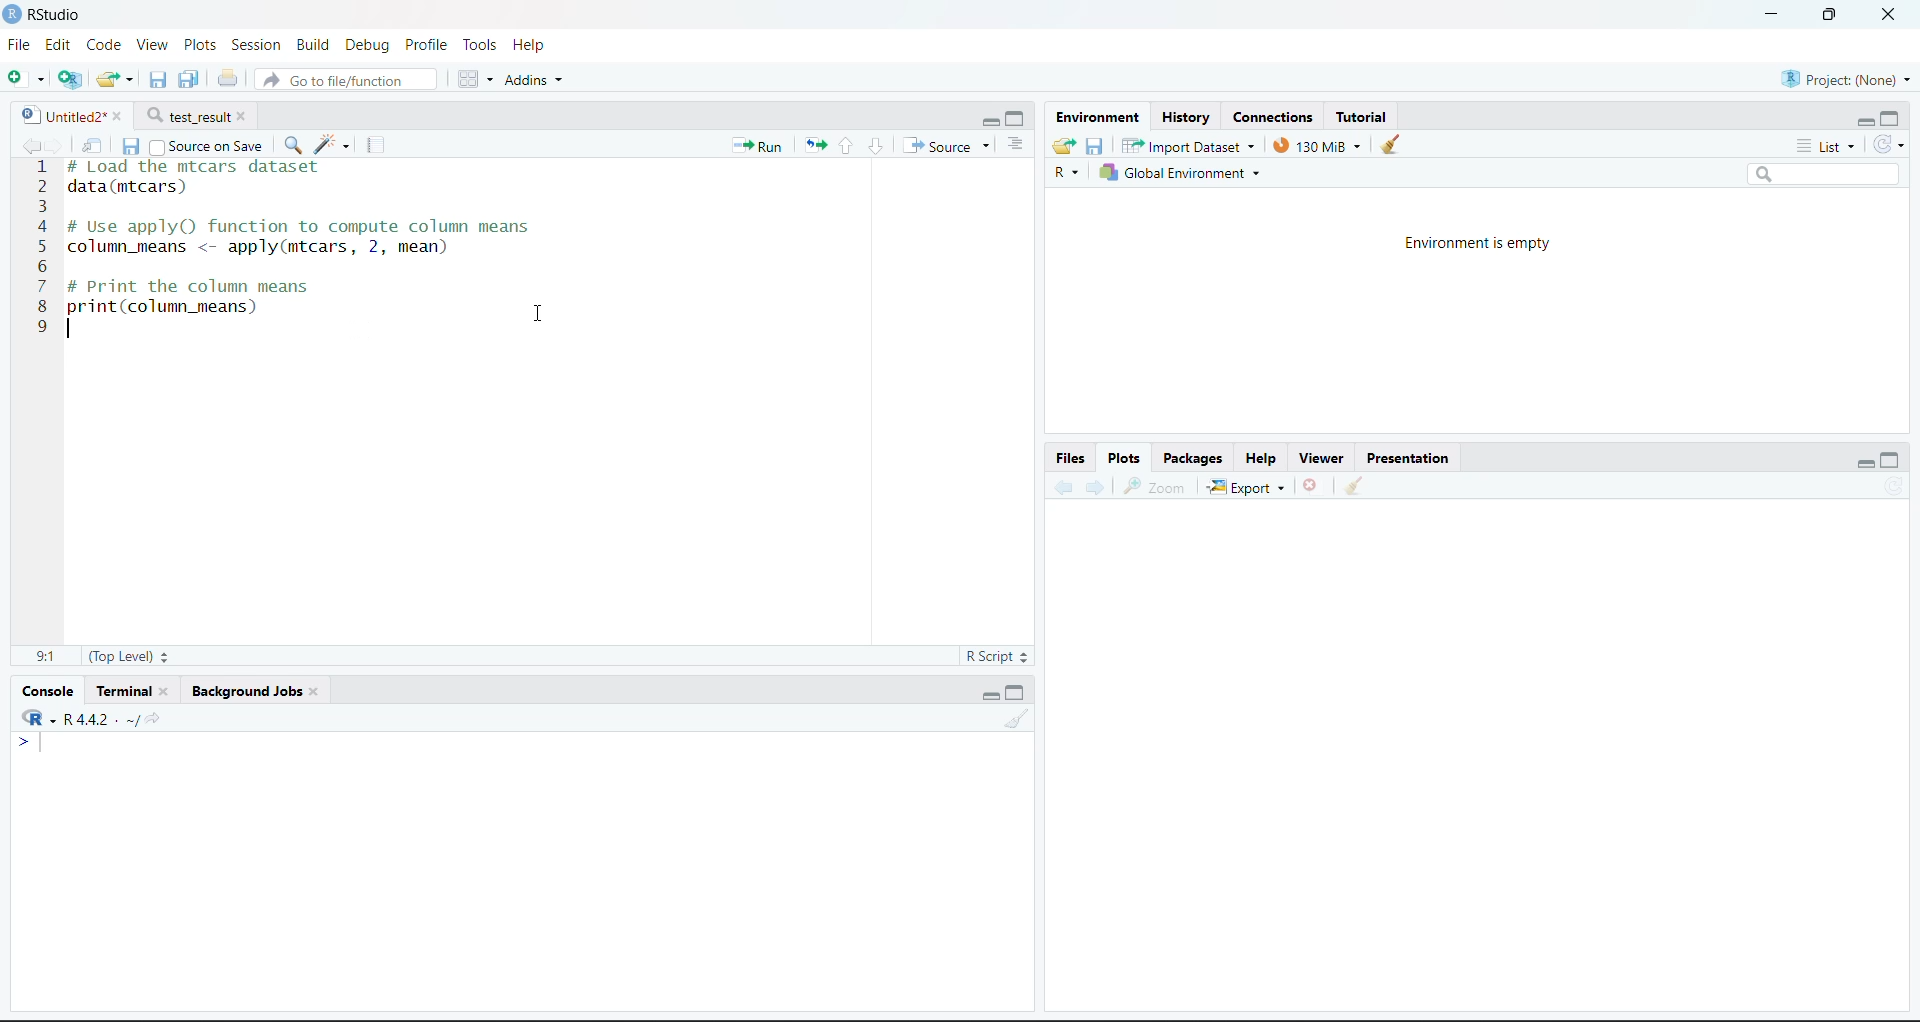  Describe the element at coordinates (69, 79) in the screenshot. I see `Create a project` at that location.